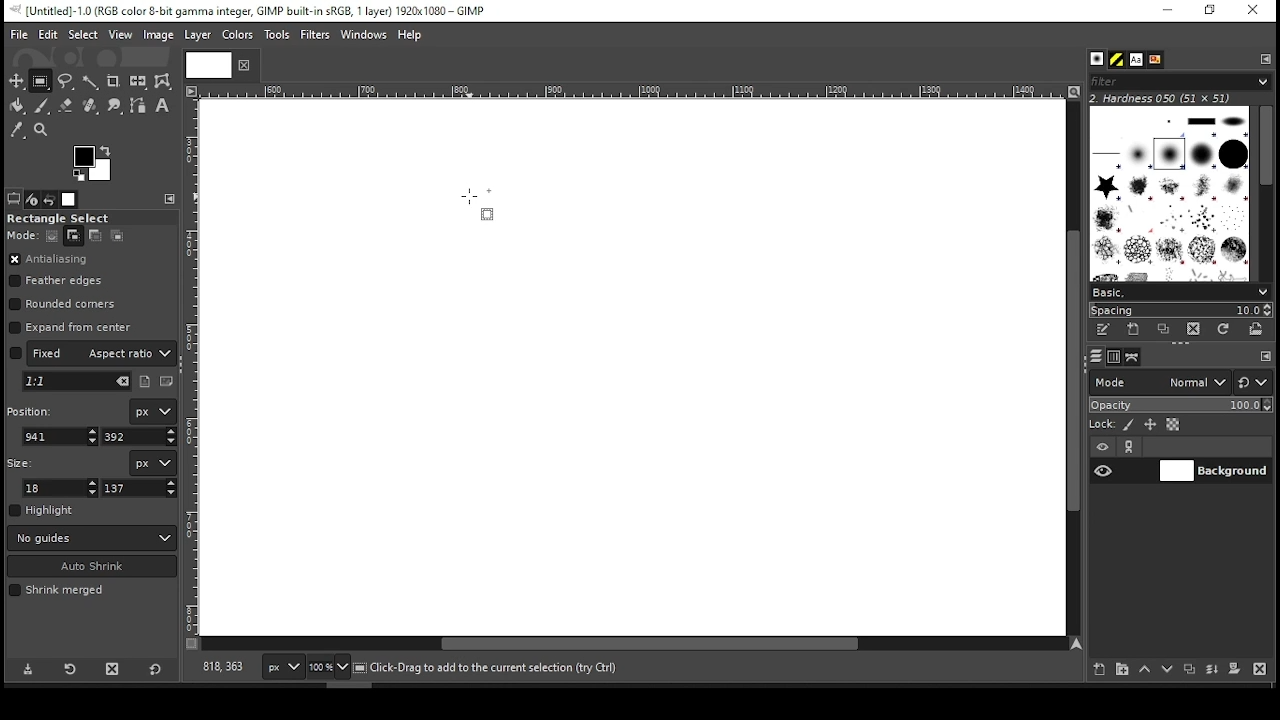  Describe the element at coordinates (32, 199) in the screenshot. I see `device status` at that location.